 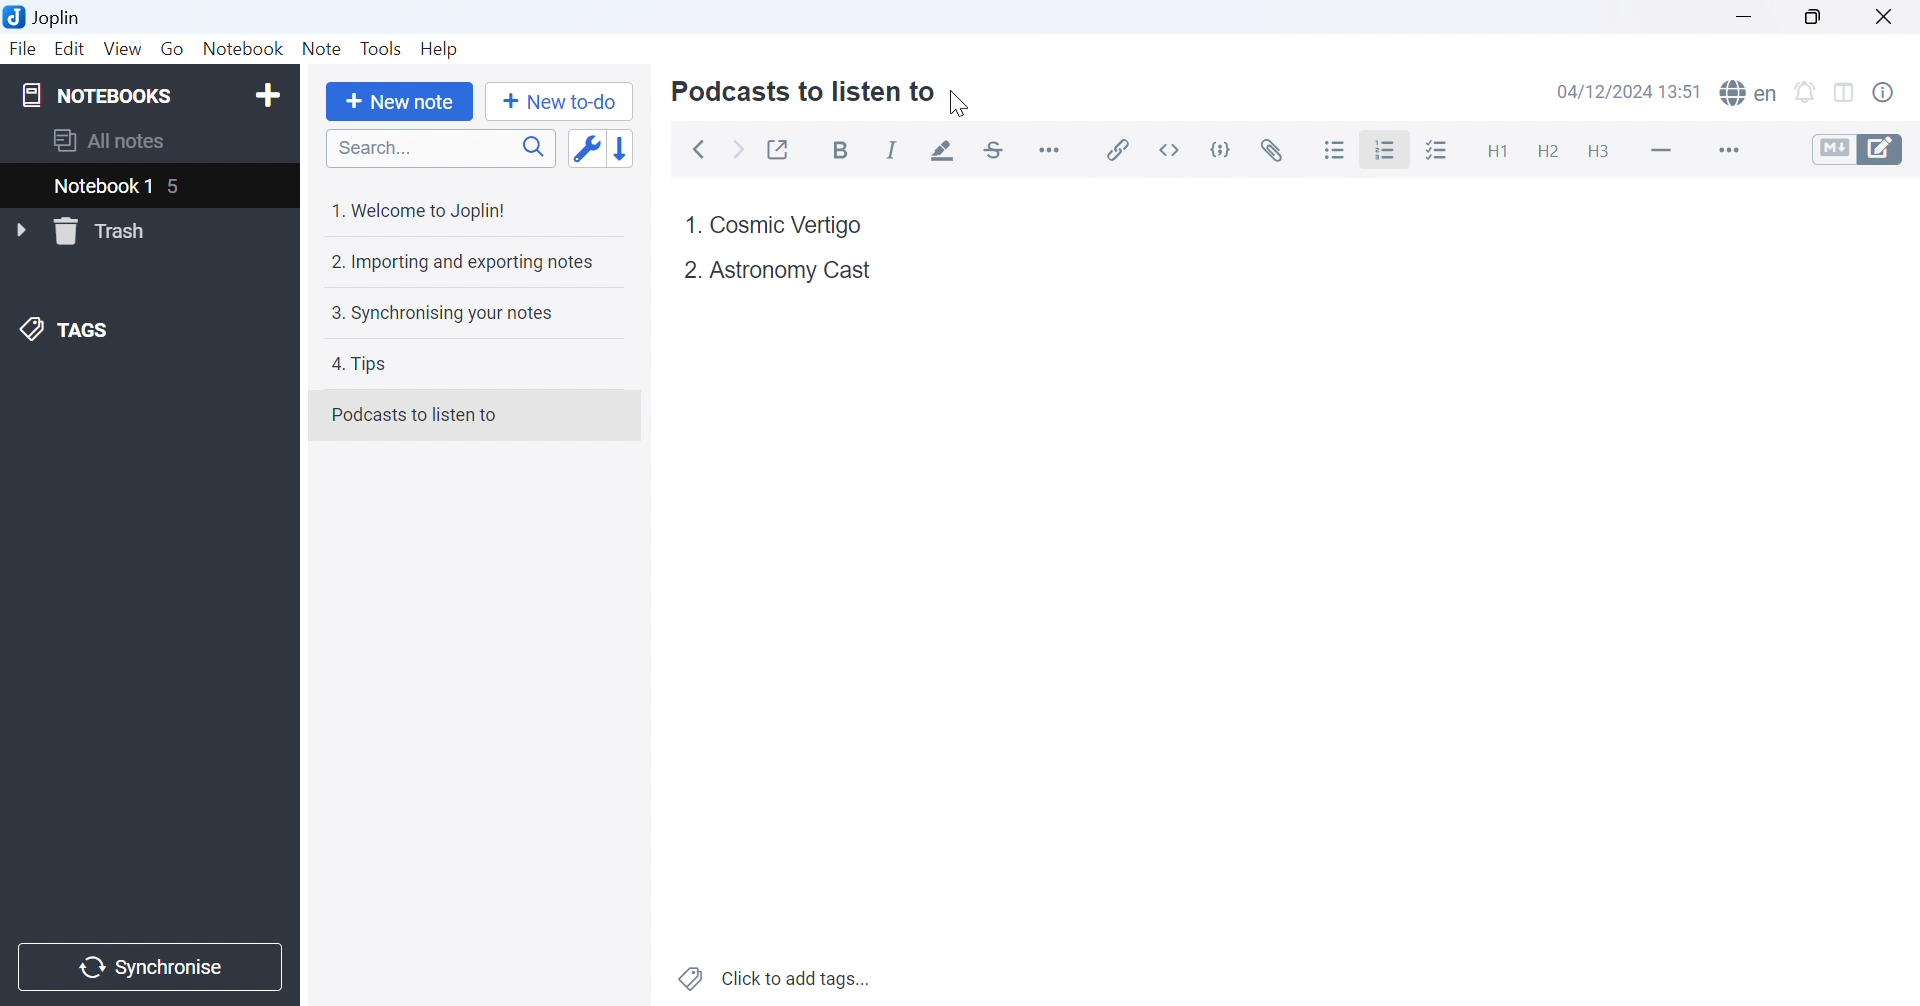 I want to click on Trash, so click(x=112, y=231).